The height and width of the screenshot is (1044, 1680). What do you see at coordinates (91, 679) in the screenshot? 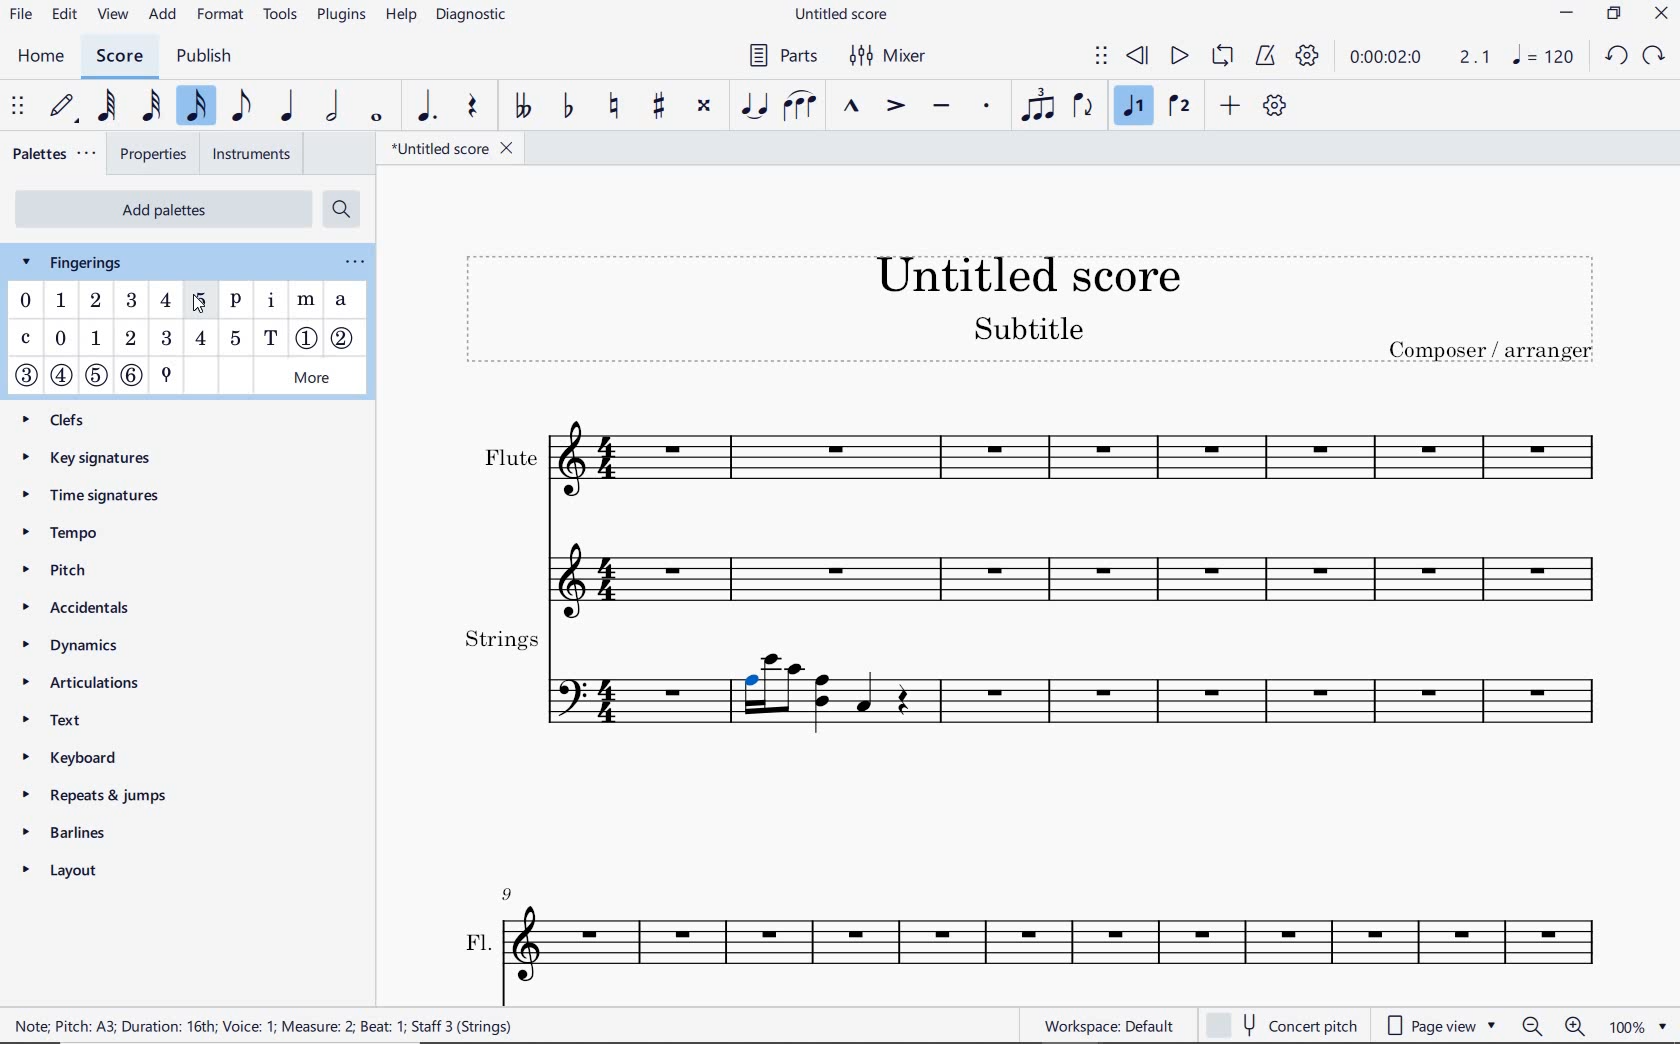
I see `articulations` at bounding box center [91, 679].